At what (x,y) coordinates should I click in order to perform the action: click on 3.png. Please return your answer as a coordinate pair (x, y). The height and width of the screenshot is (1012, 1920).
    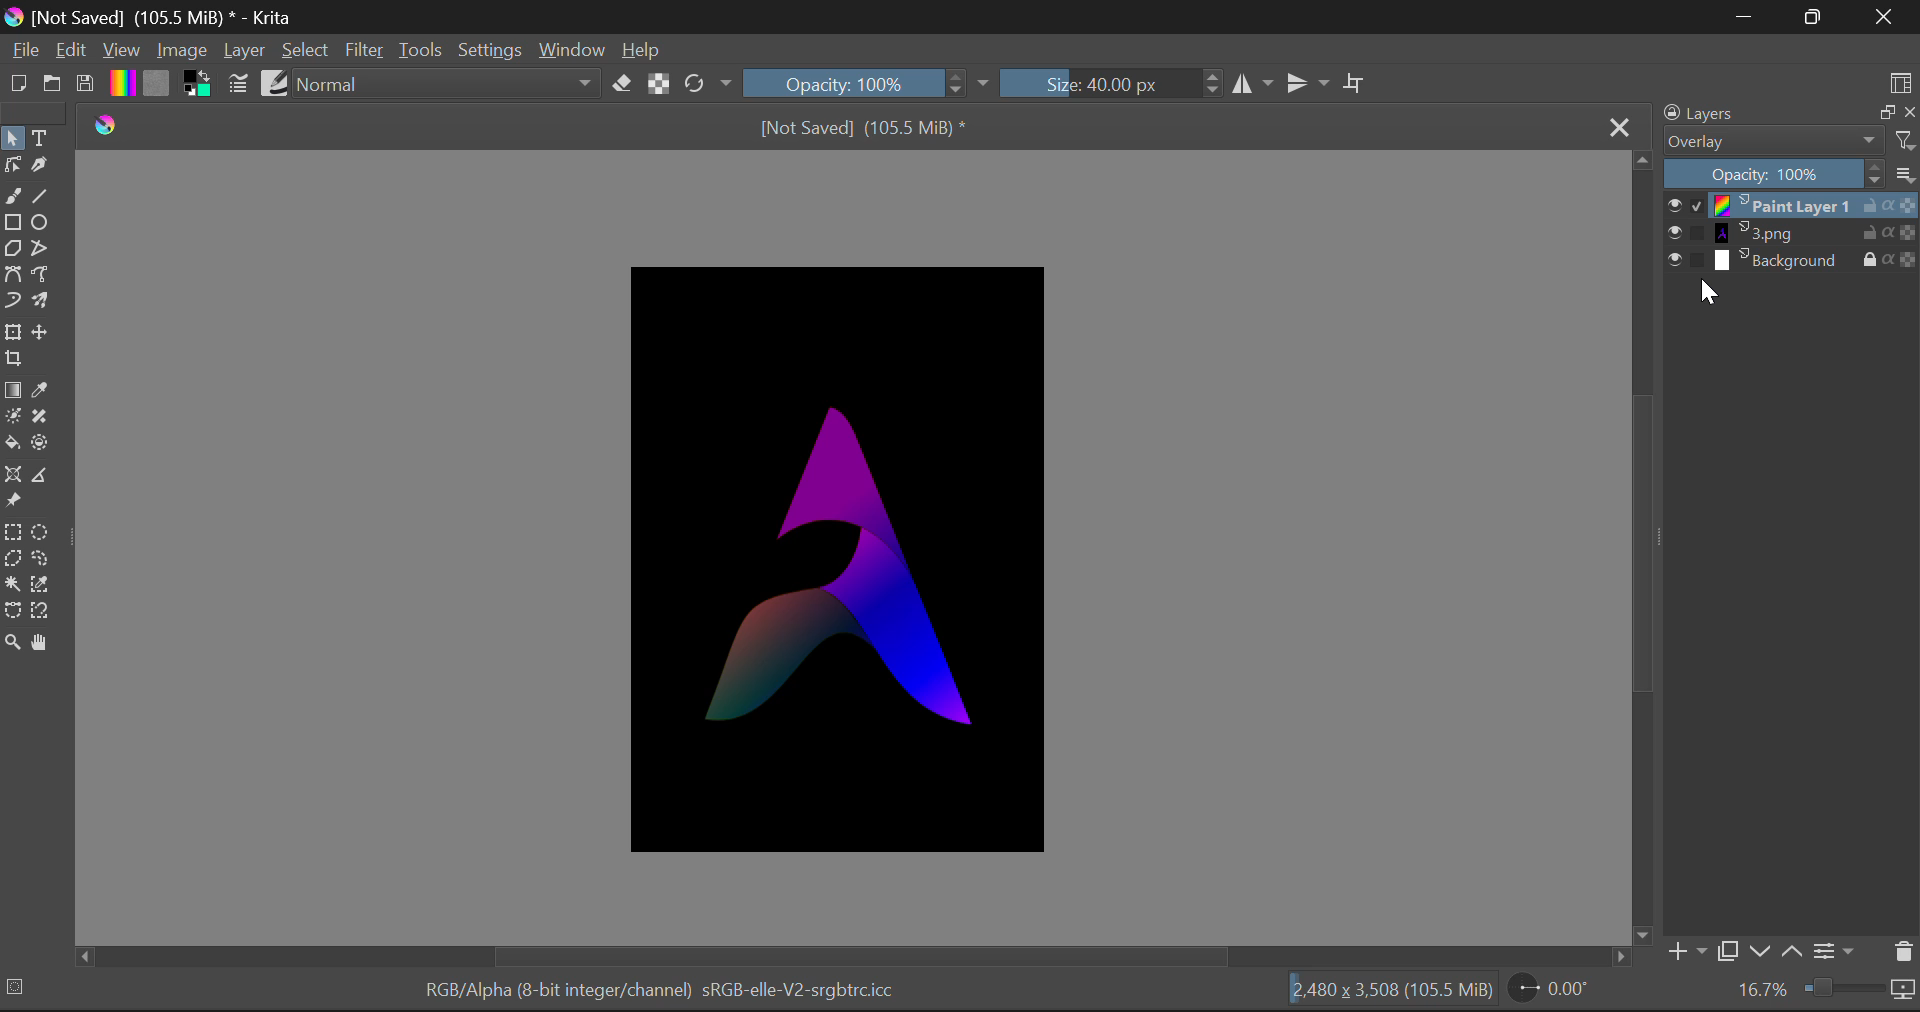
    Looking at the image, I should click on (1781, 233).